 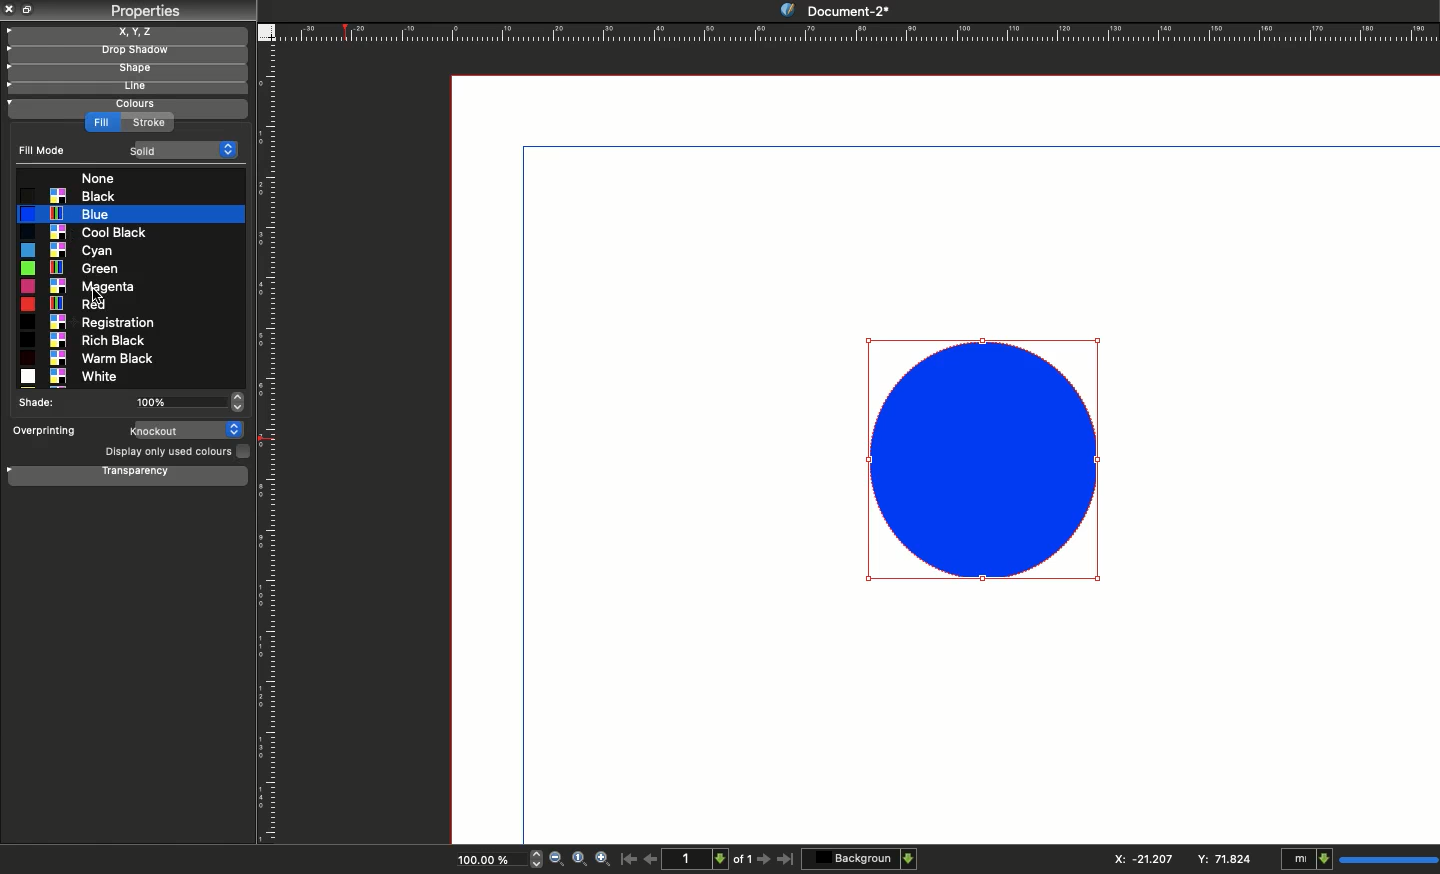 What do you see at coordinates (69, 268) in the screenshot?
I see `Green` at bounding box center [69, 268].